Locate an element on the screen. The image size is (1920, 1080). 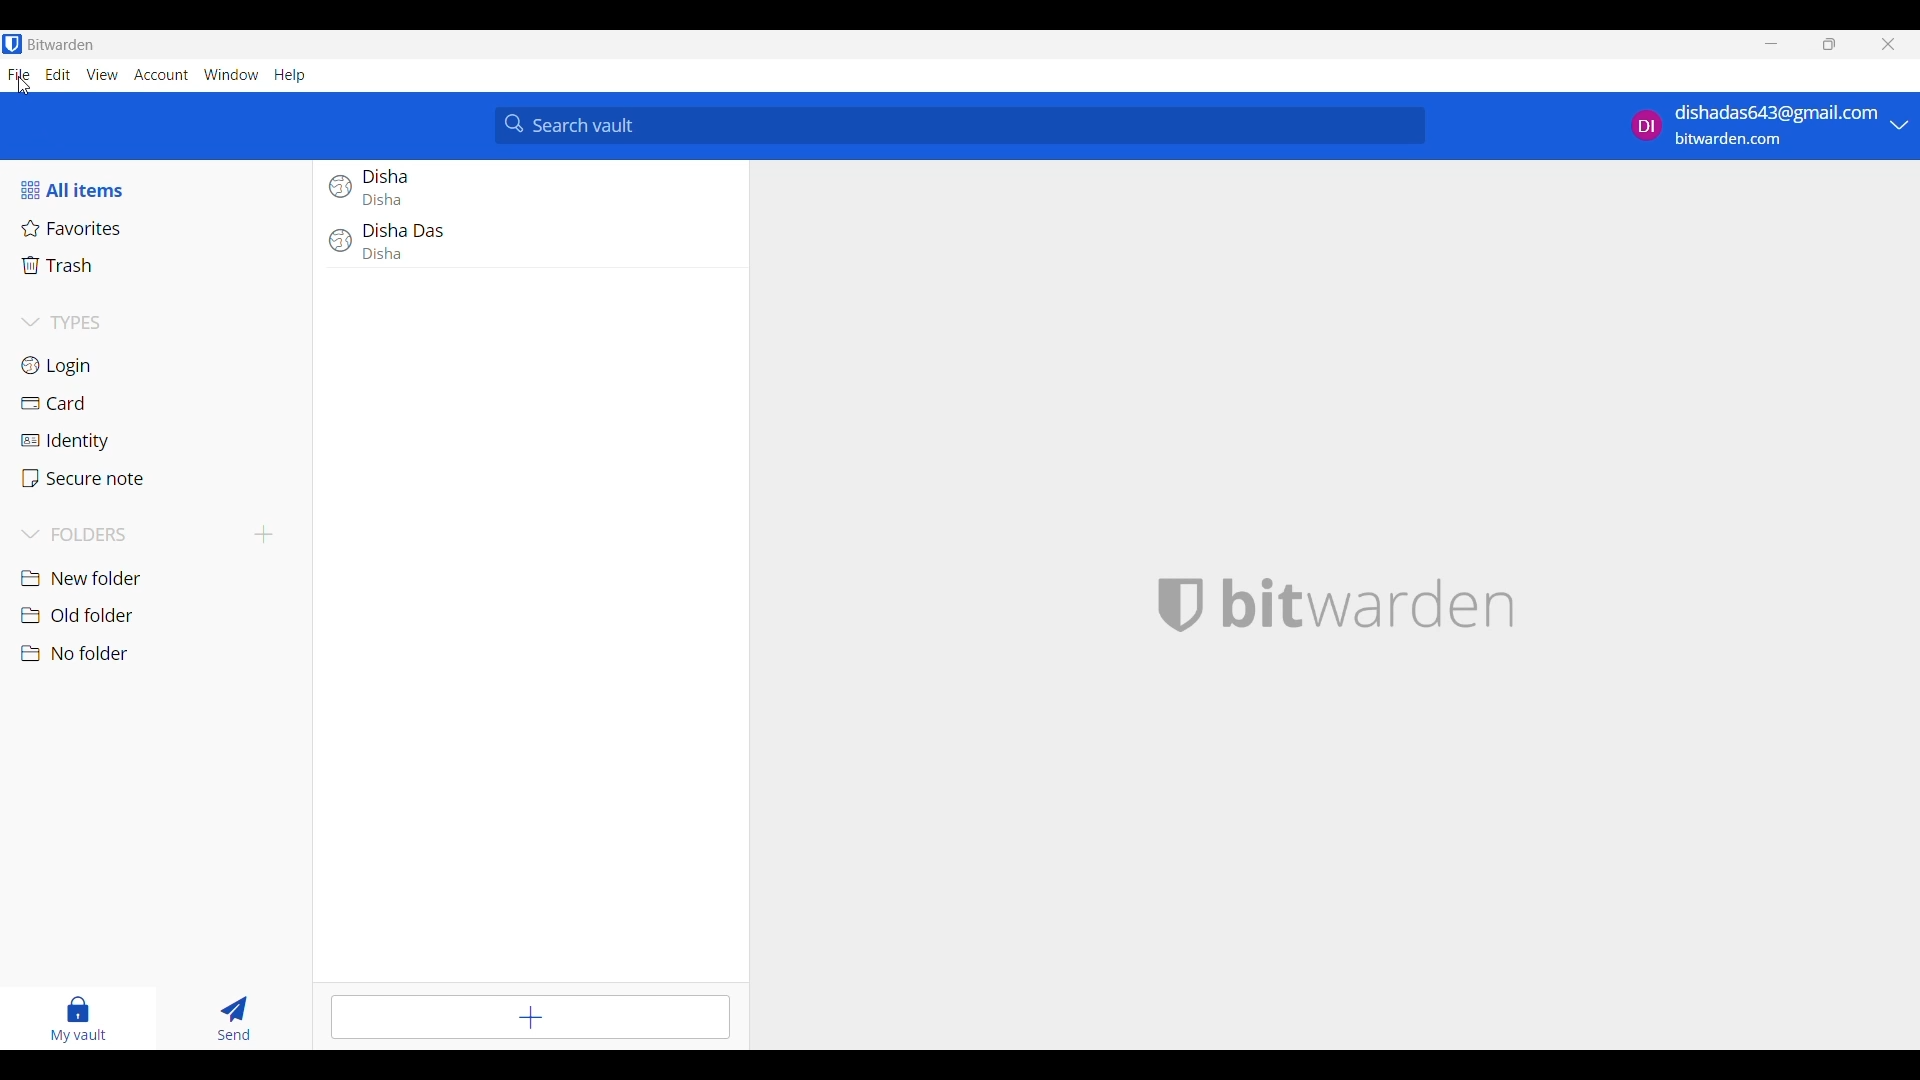
Collapse Types section is located at coordinates (162, 322).